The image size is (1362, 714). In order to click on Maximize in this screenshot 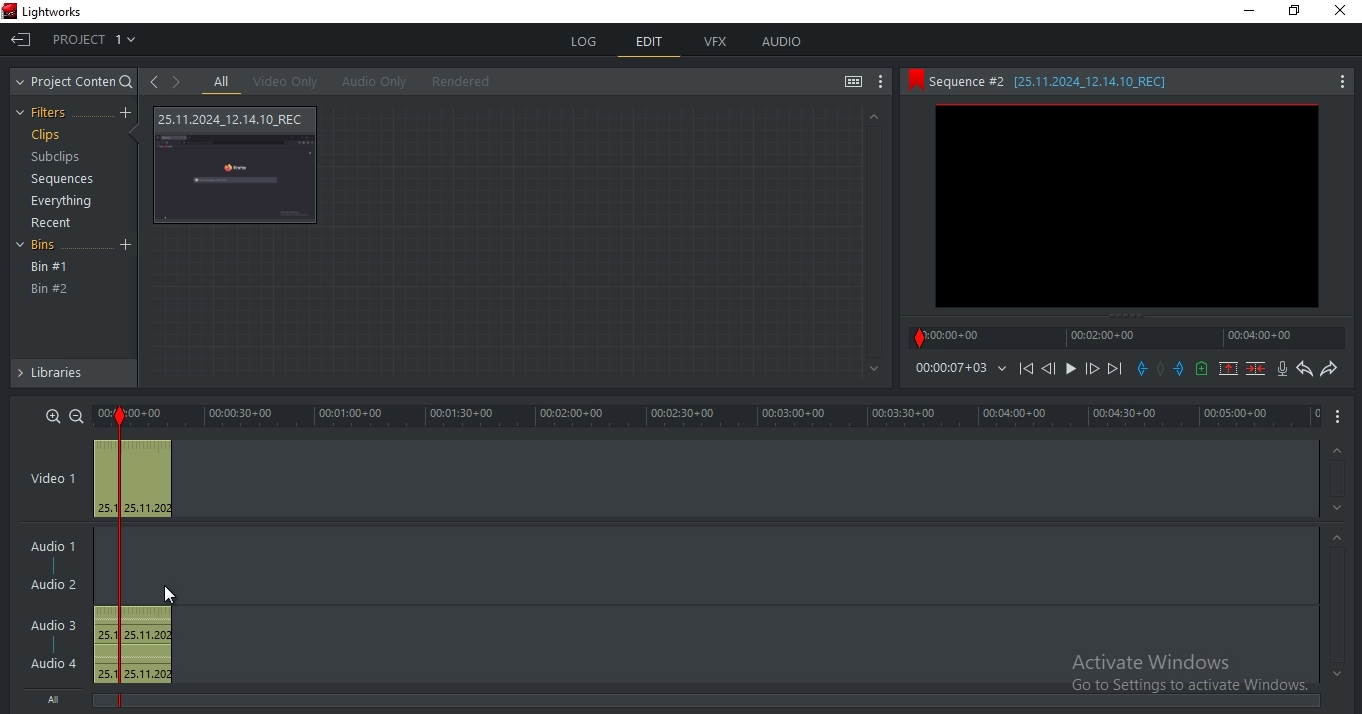, I will do `click(1299, 14)`.